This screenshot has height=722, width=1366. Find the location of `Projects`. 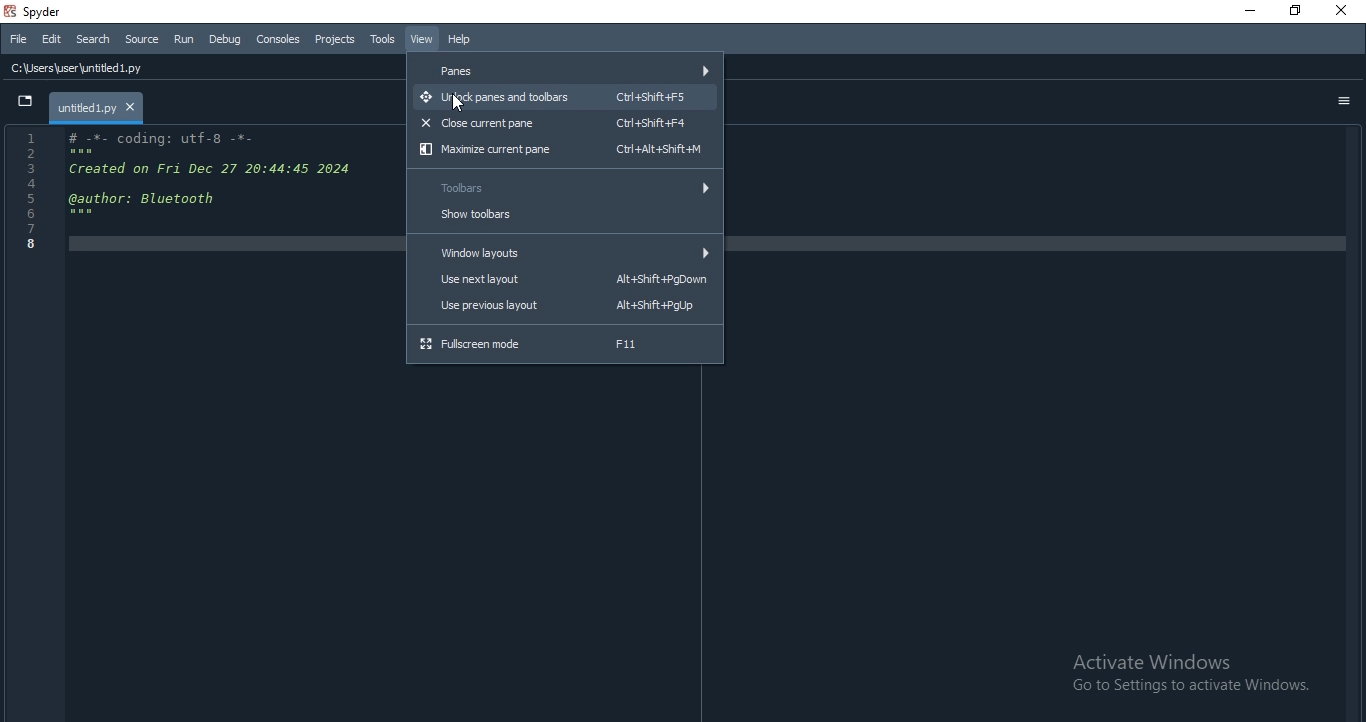

Projects is located at coordinates (334, 39).